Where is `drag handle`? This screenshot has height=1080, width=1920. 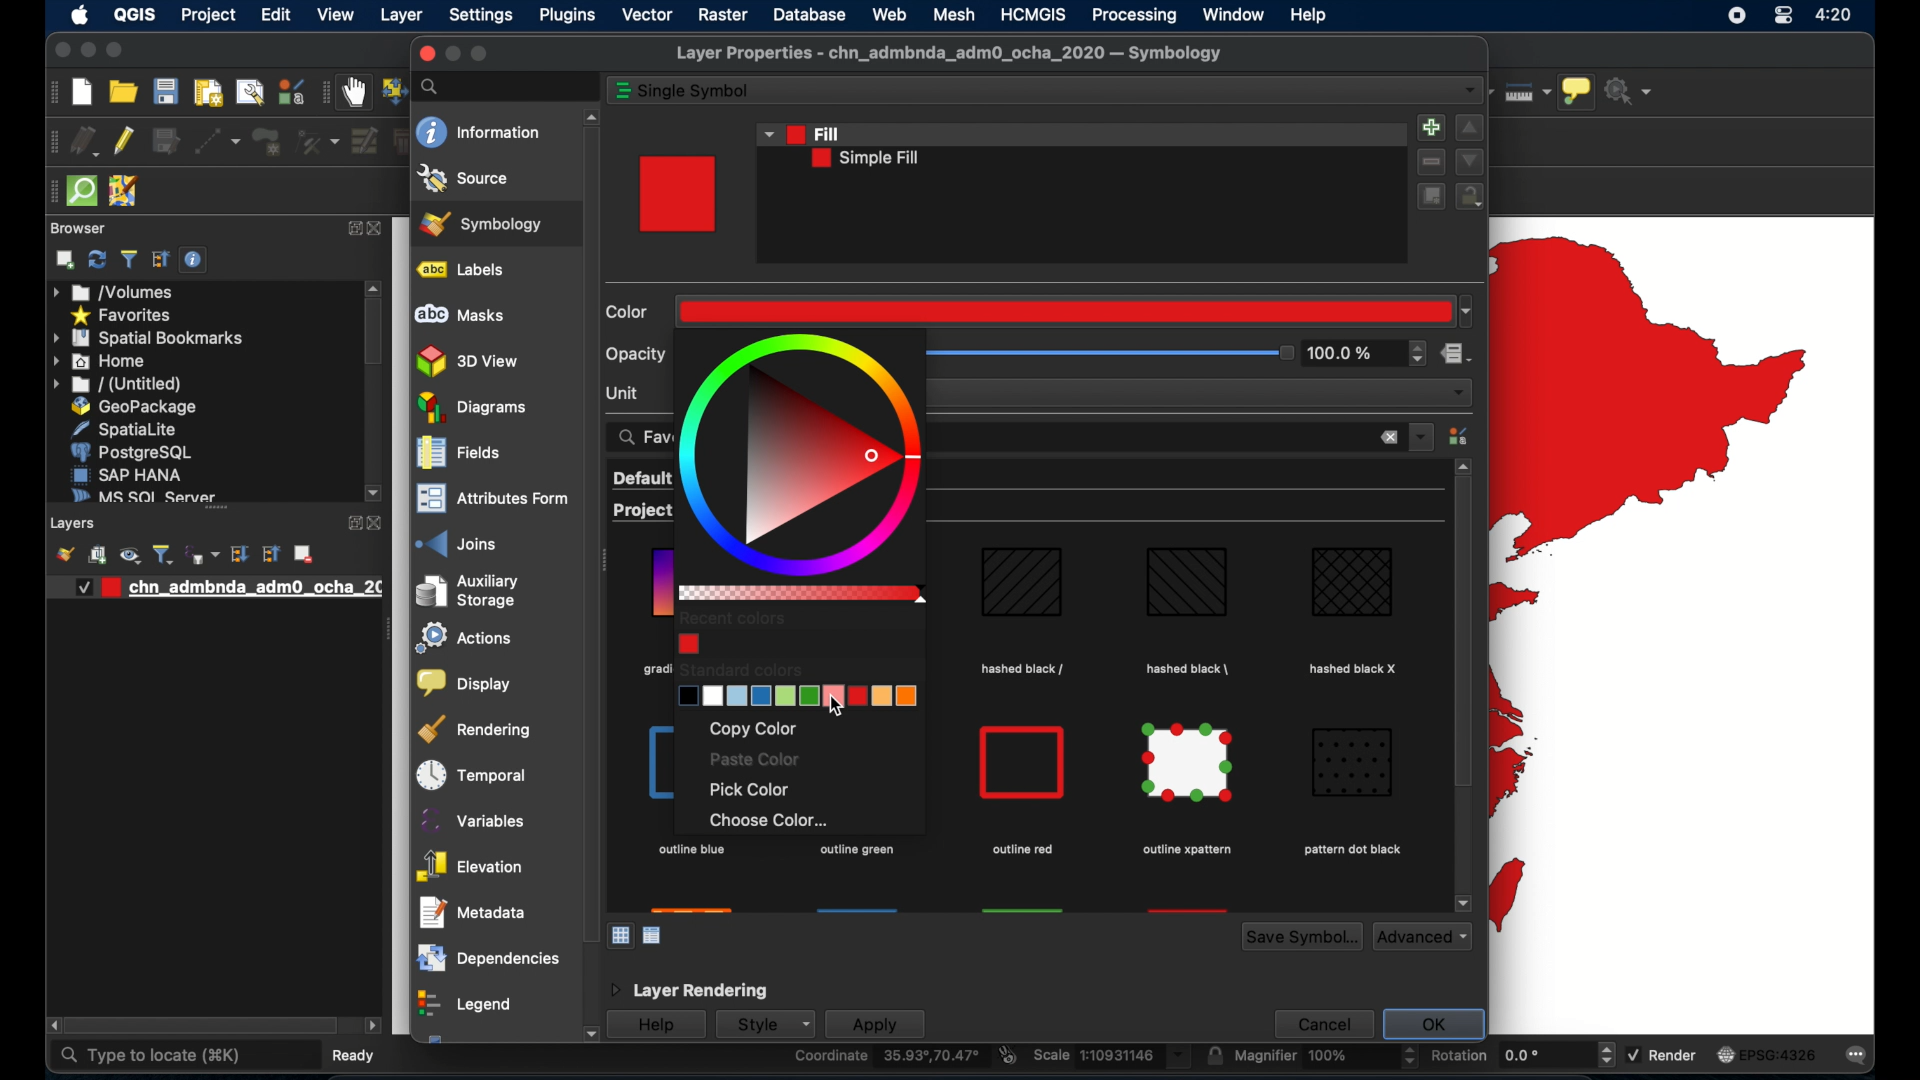
drag handle is located at coordinates (607, 563).